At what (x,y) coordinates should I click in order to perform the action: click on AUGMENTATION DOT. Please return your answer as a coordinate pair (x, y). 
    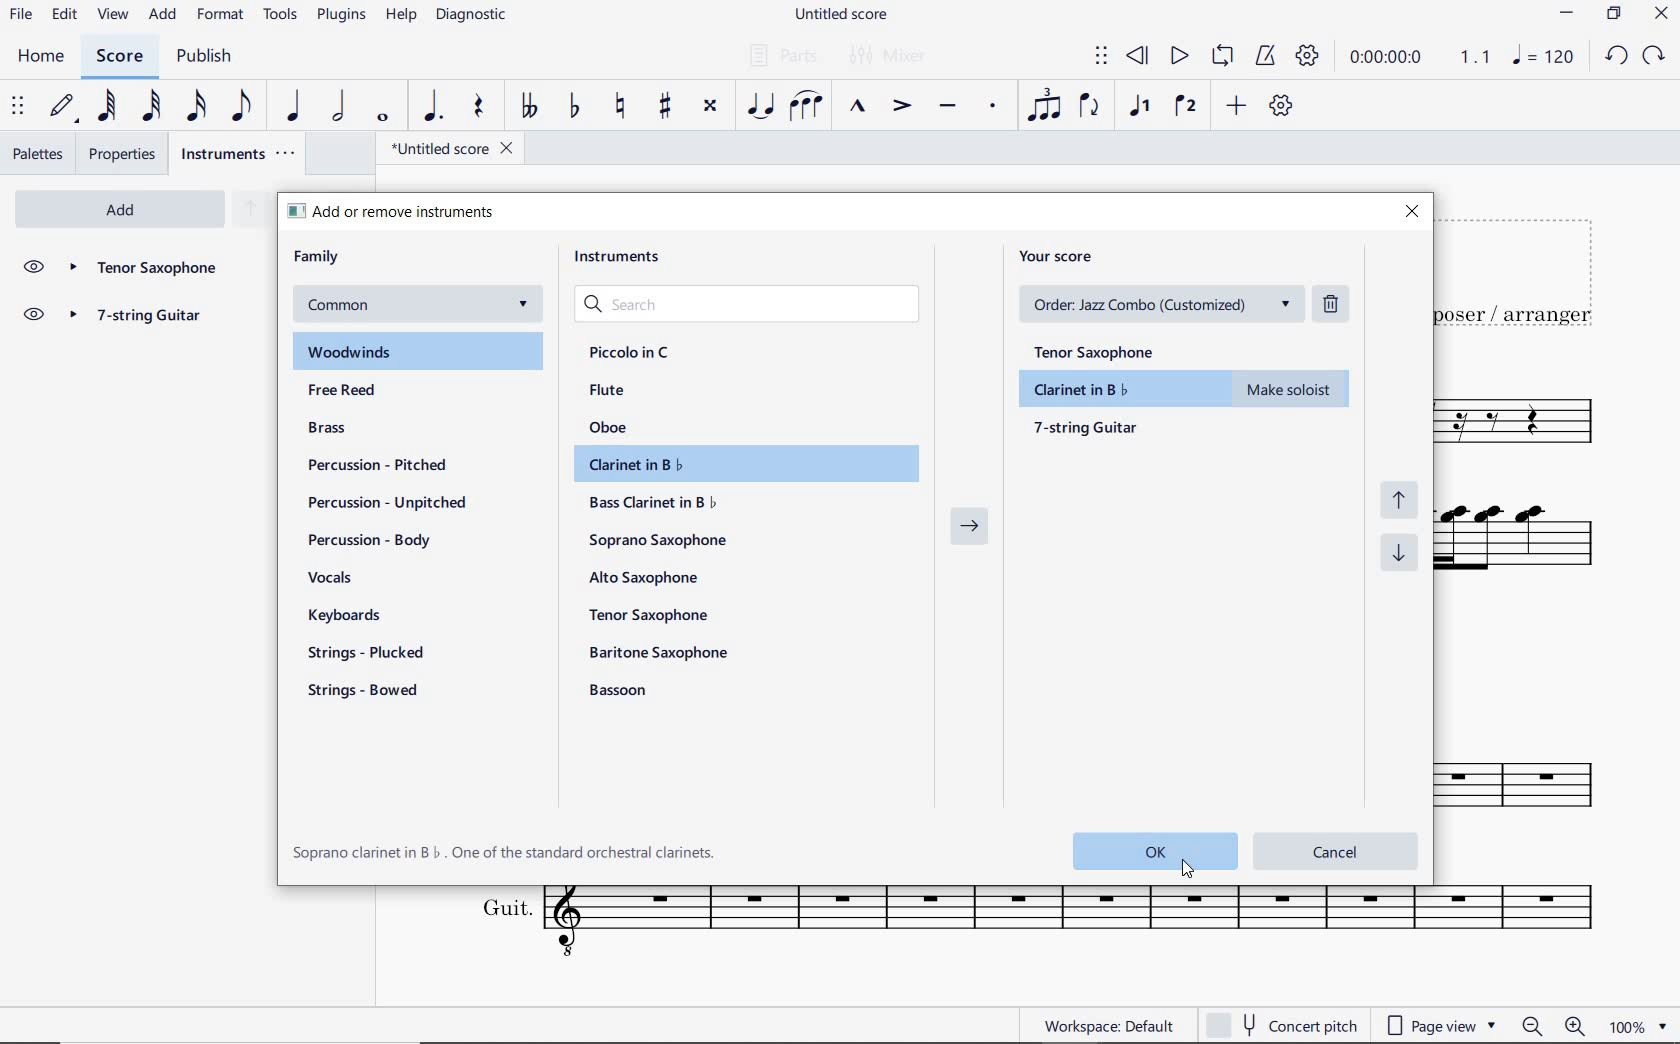
    Looking at the image, I should click on (434, 107).